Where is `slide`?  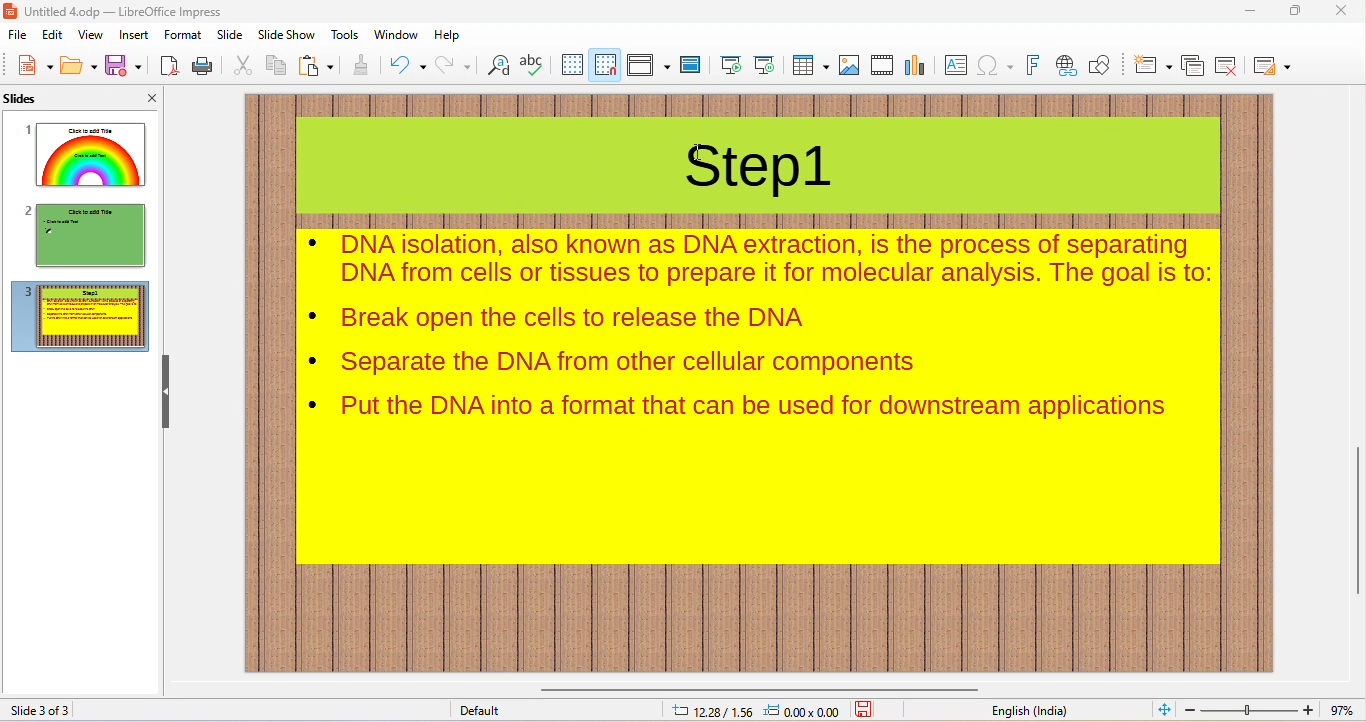 slide is located at coordinates (230, 36).